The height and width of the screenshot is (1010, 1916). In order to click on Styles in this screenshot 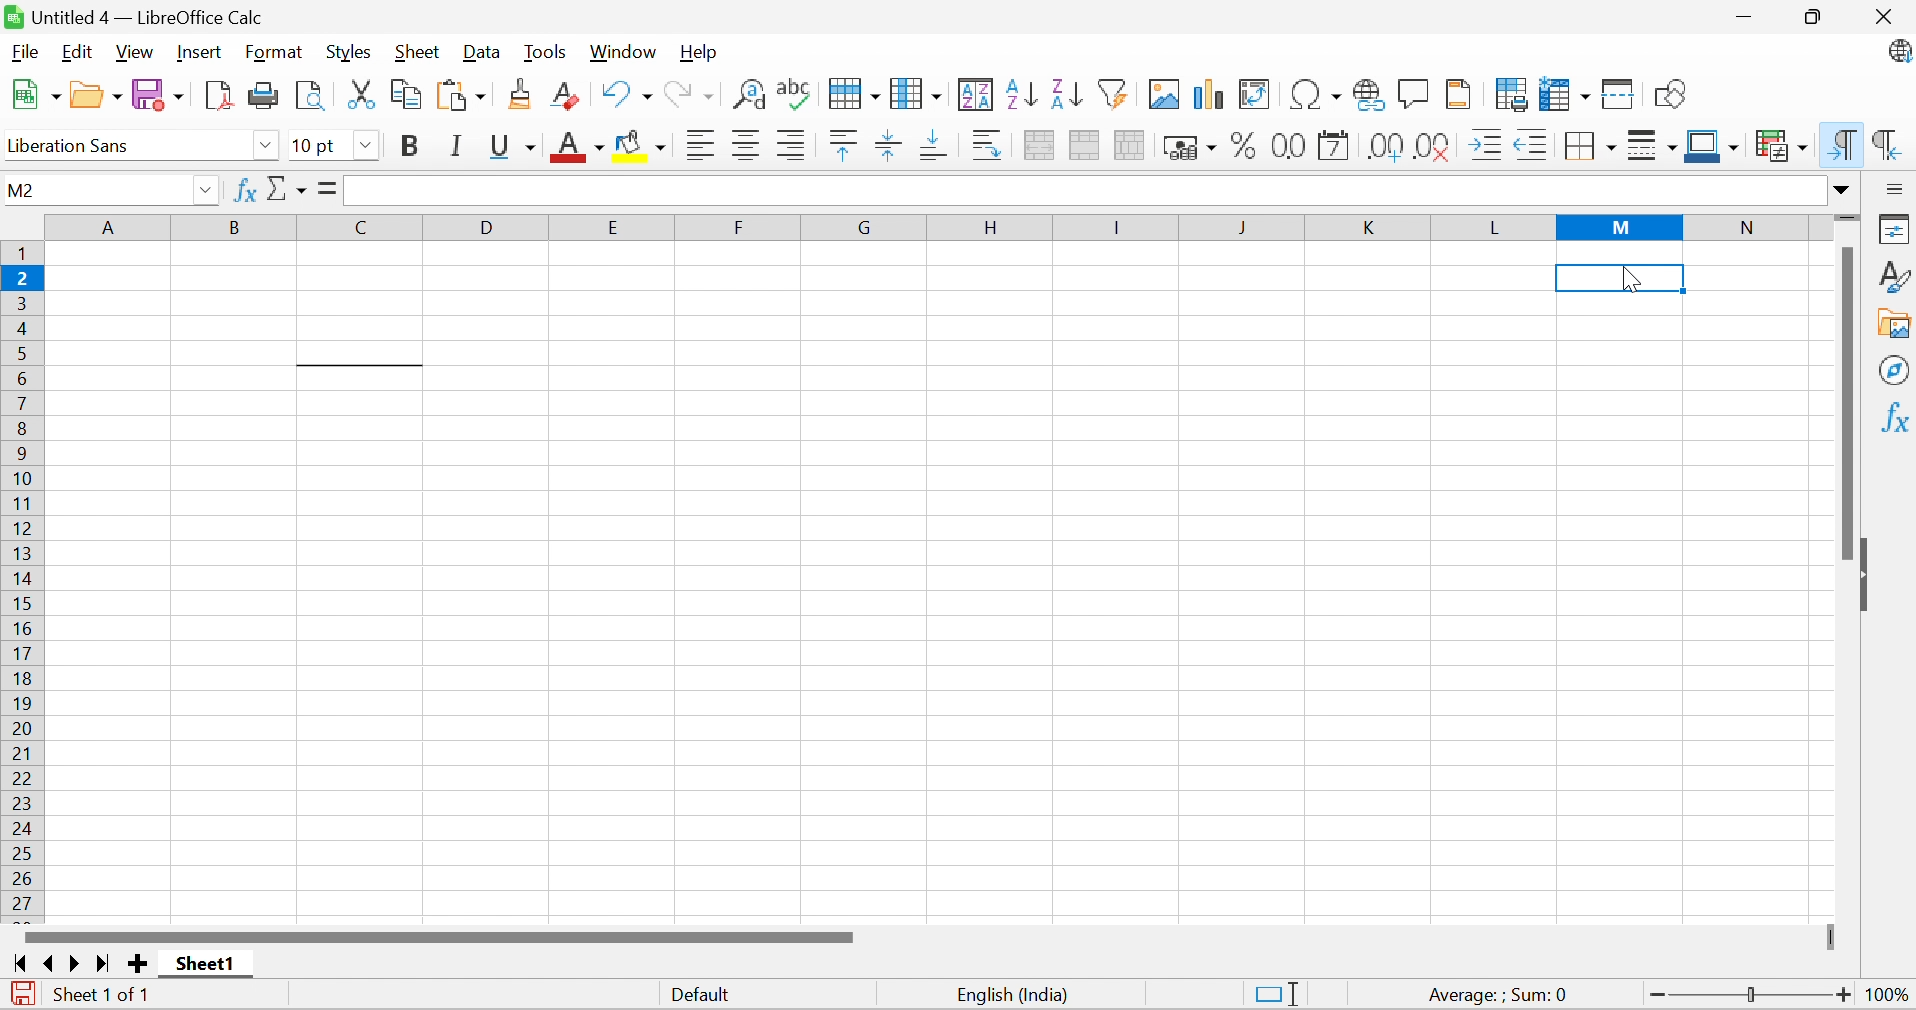, I will do `click(1896, 275)`.